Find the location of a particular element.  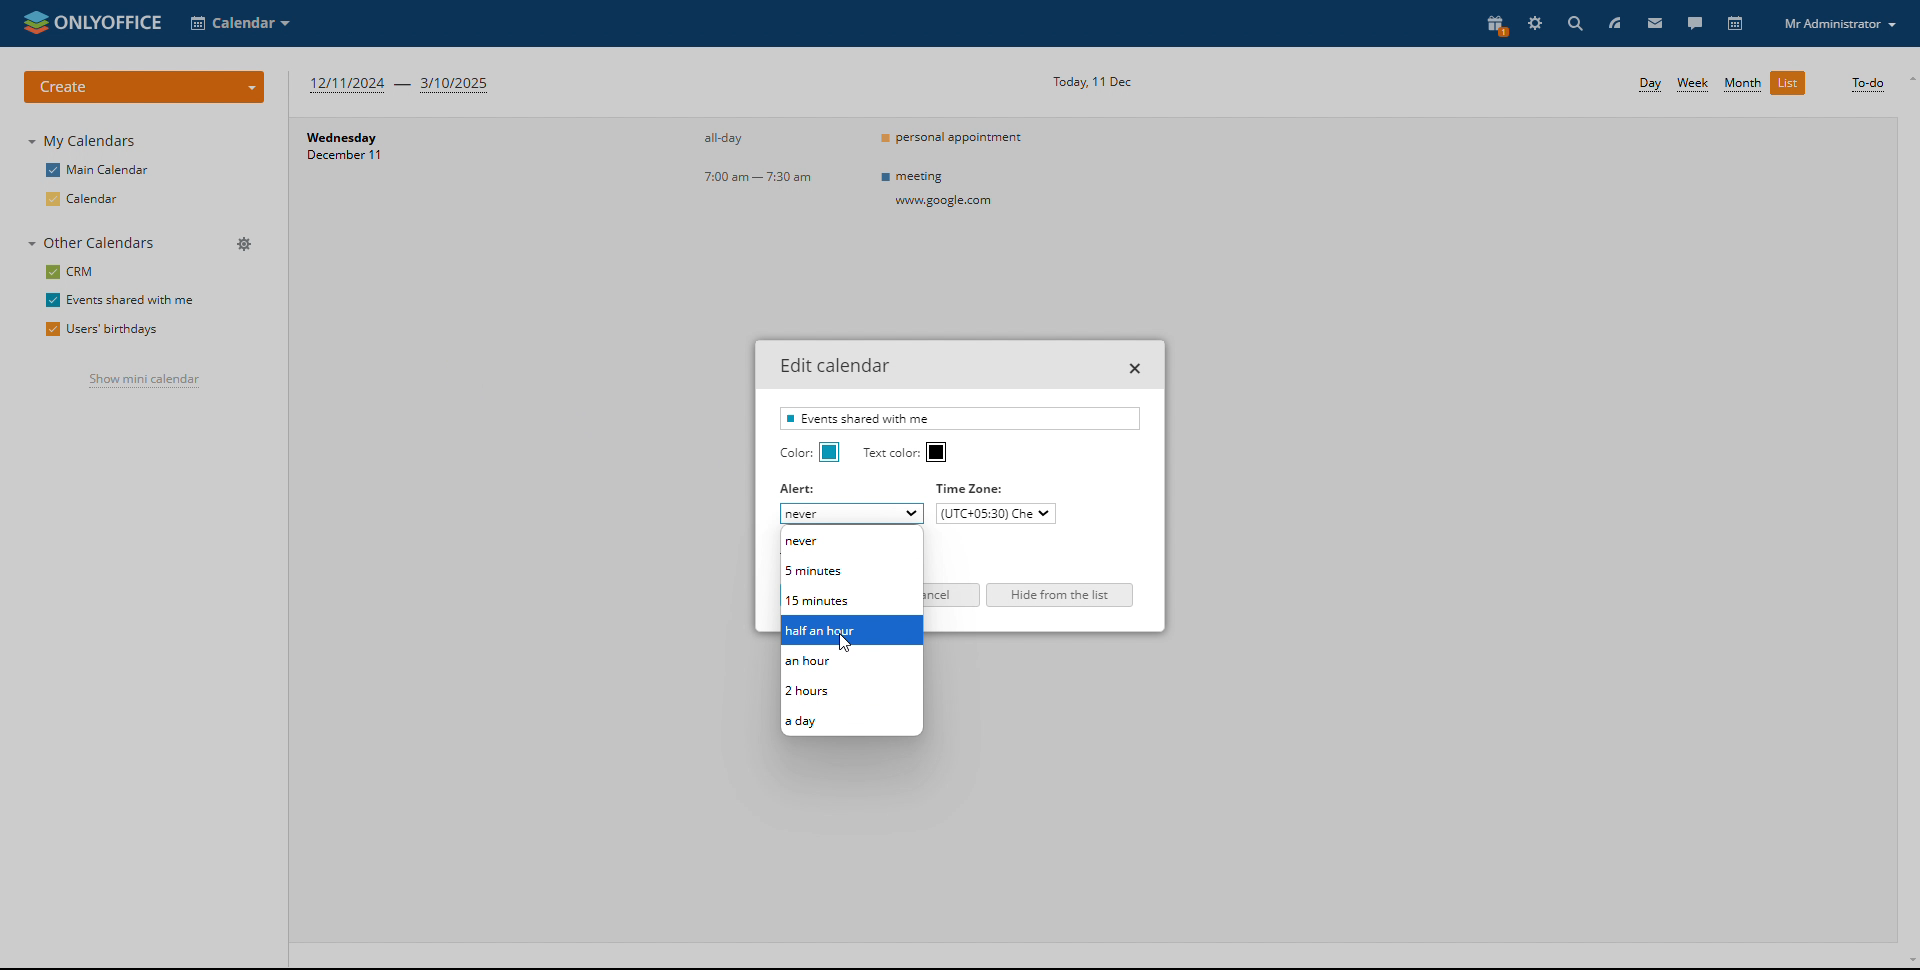

edit calendar is located at coordinates (245, 298).